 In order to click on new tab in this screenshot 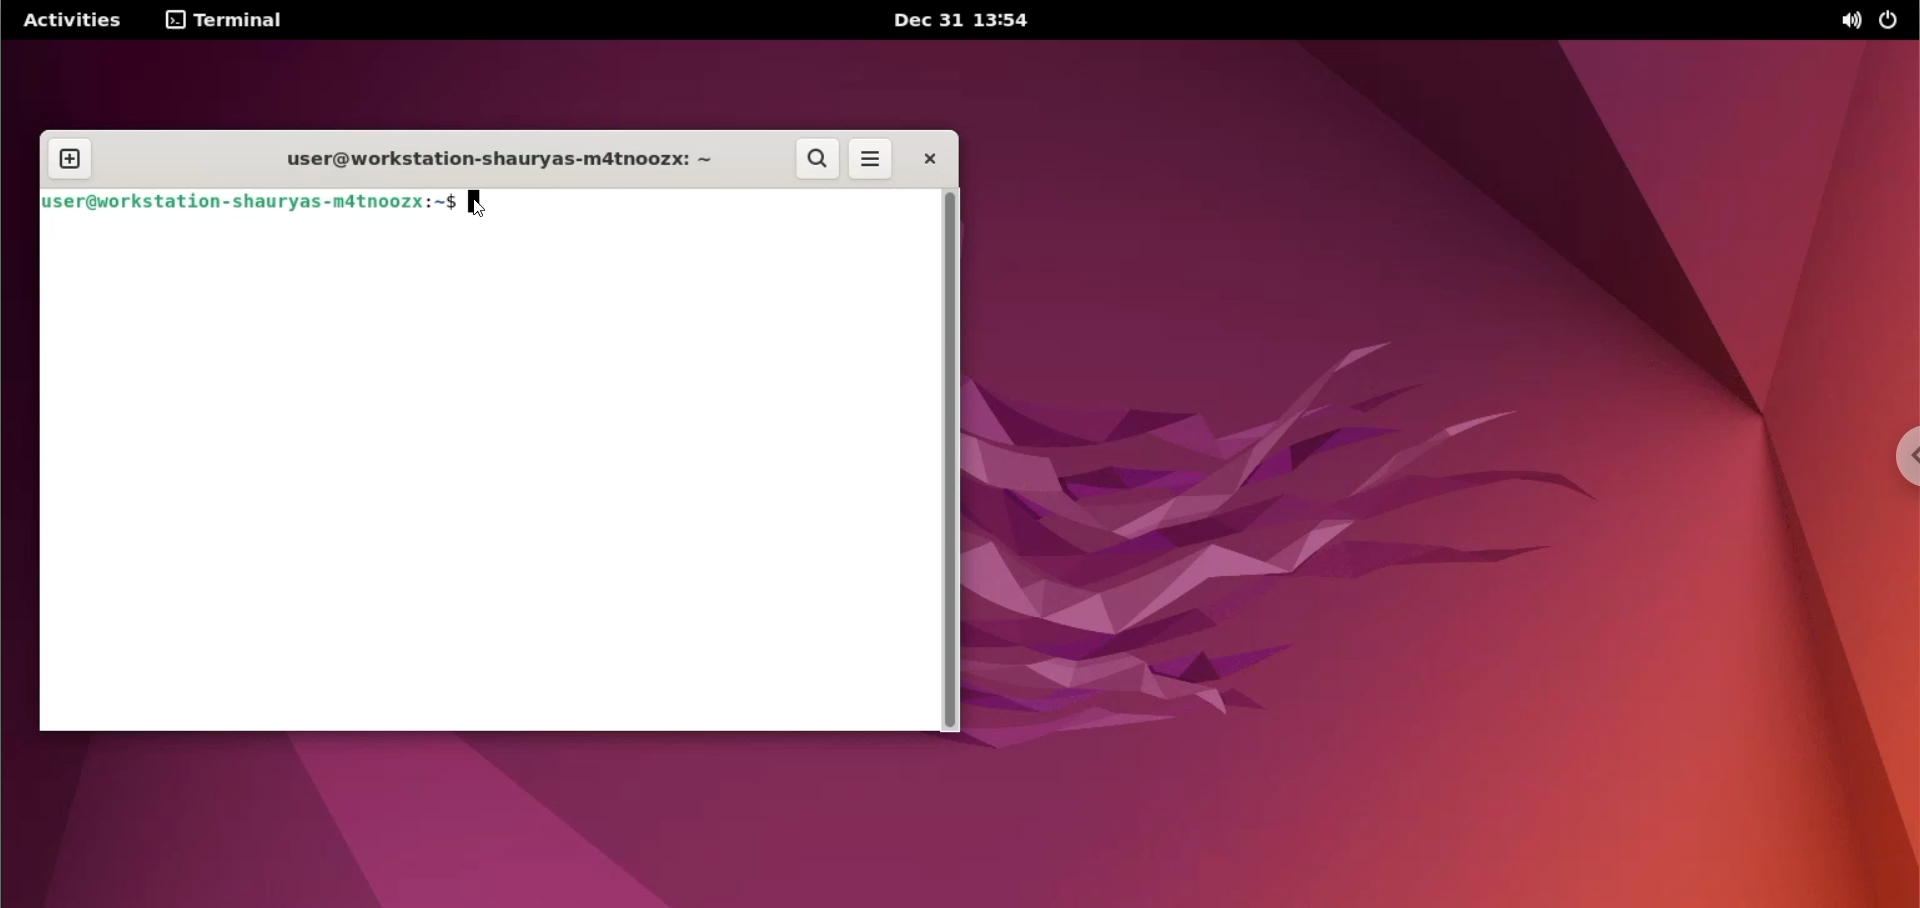, I will do `click(68, 160)`.